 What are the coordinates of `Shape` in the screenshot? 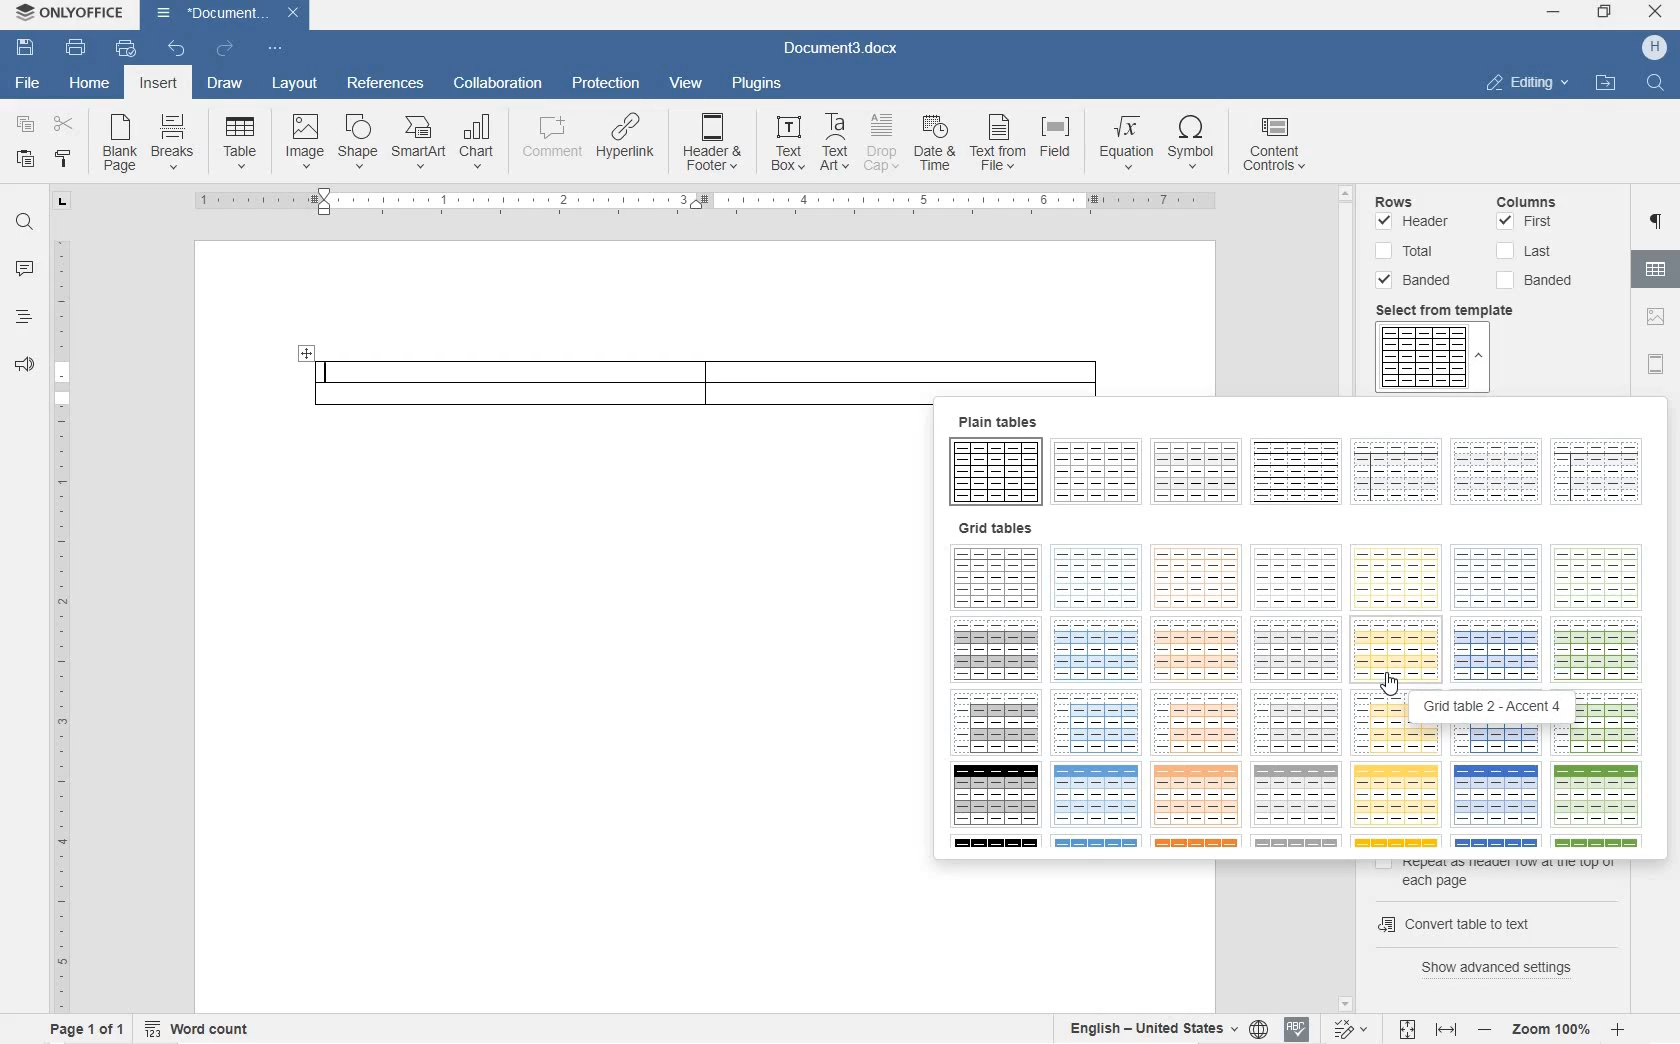 It's located at (357, 141).